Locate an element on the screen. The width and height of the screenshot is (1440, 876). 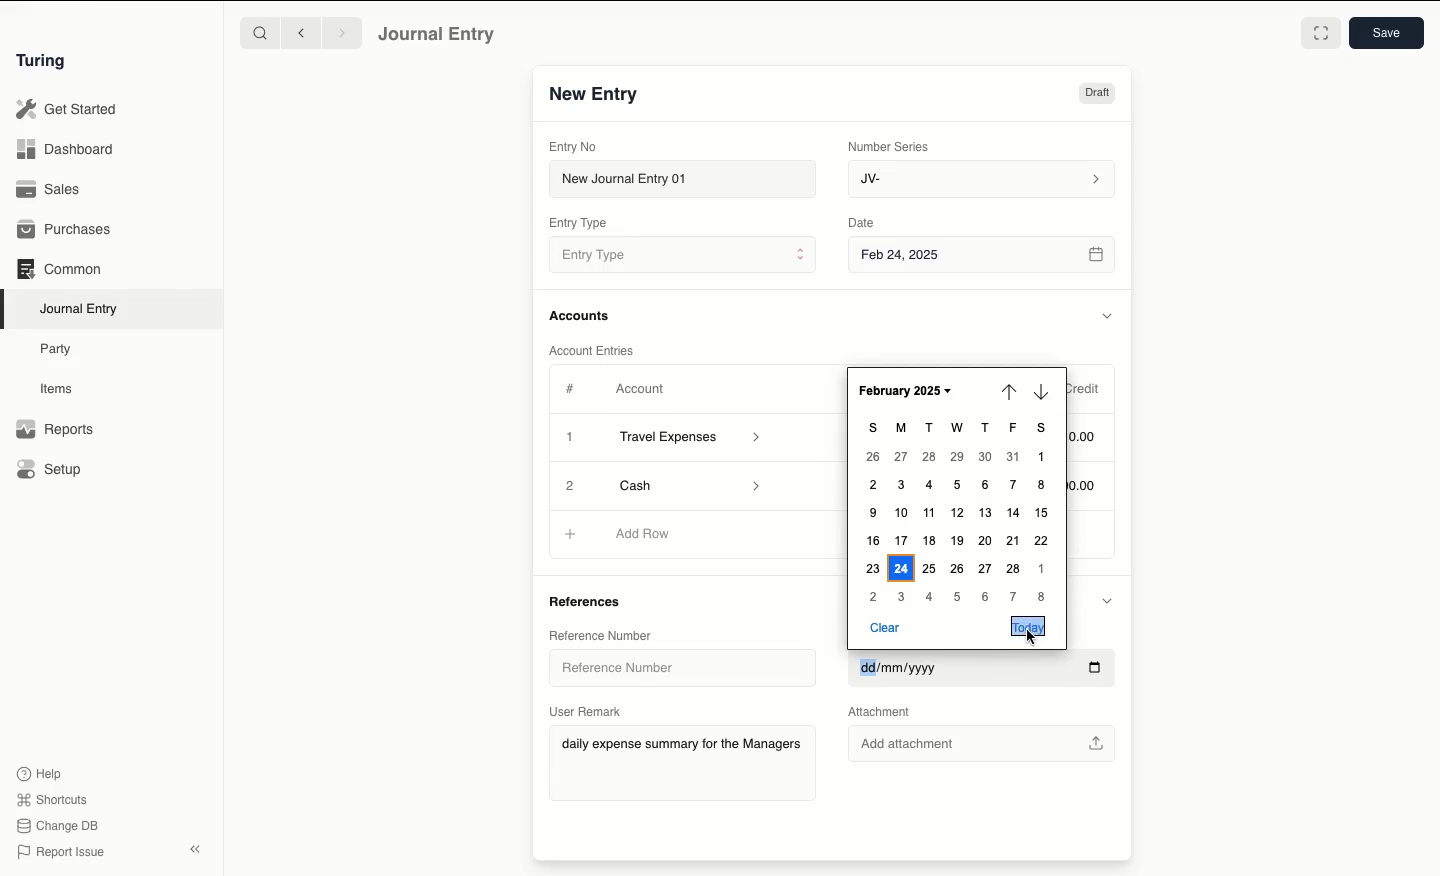
Date is located at coordinates (864, 222).